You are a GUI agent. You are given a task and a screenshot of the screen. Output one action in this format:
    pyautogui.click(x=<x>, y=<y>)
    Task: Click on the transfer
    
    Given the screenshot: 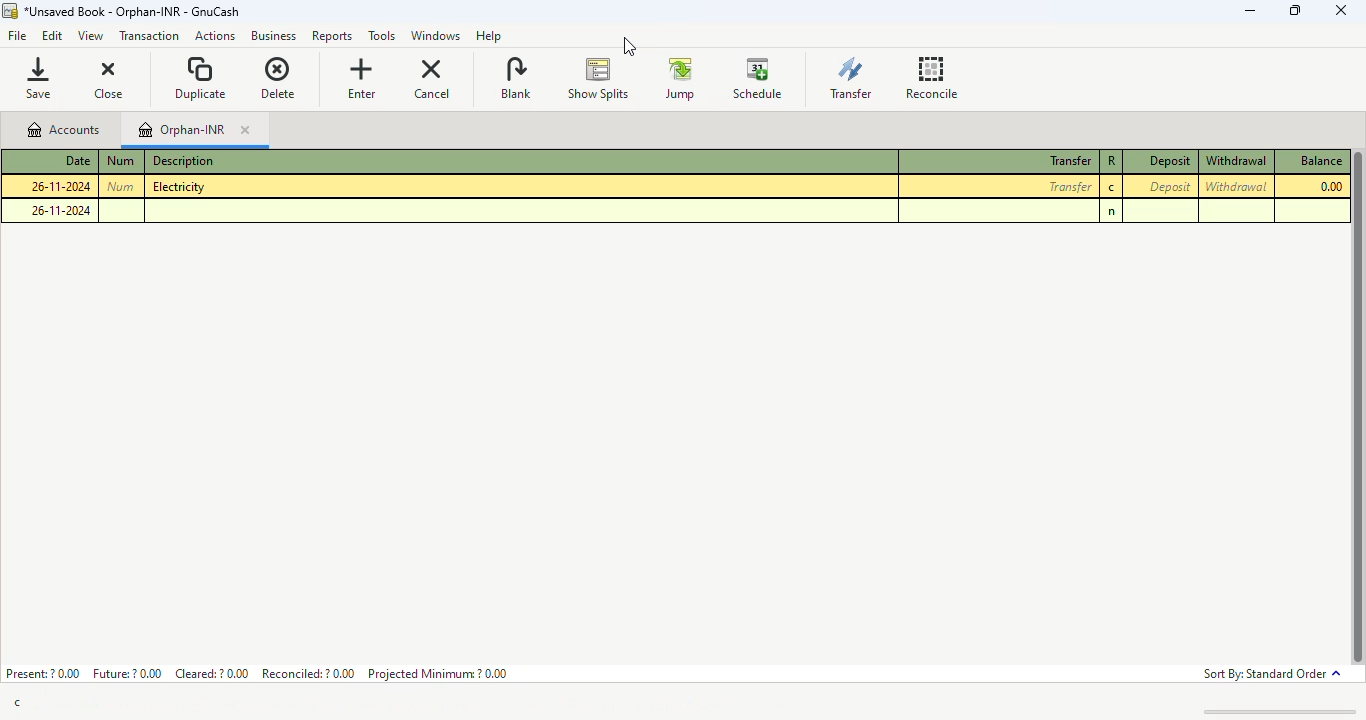 What is the action you would take?
    pyautogui.click(x=1071, y=187)
    